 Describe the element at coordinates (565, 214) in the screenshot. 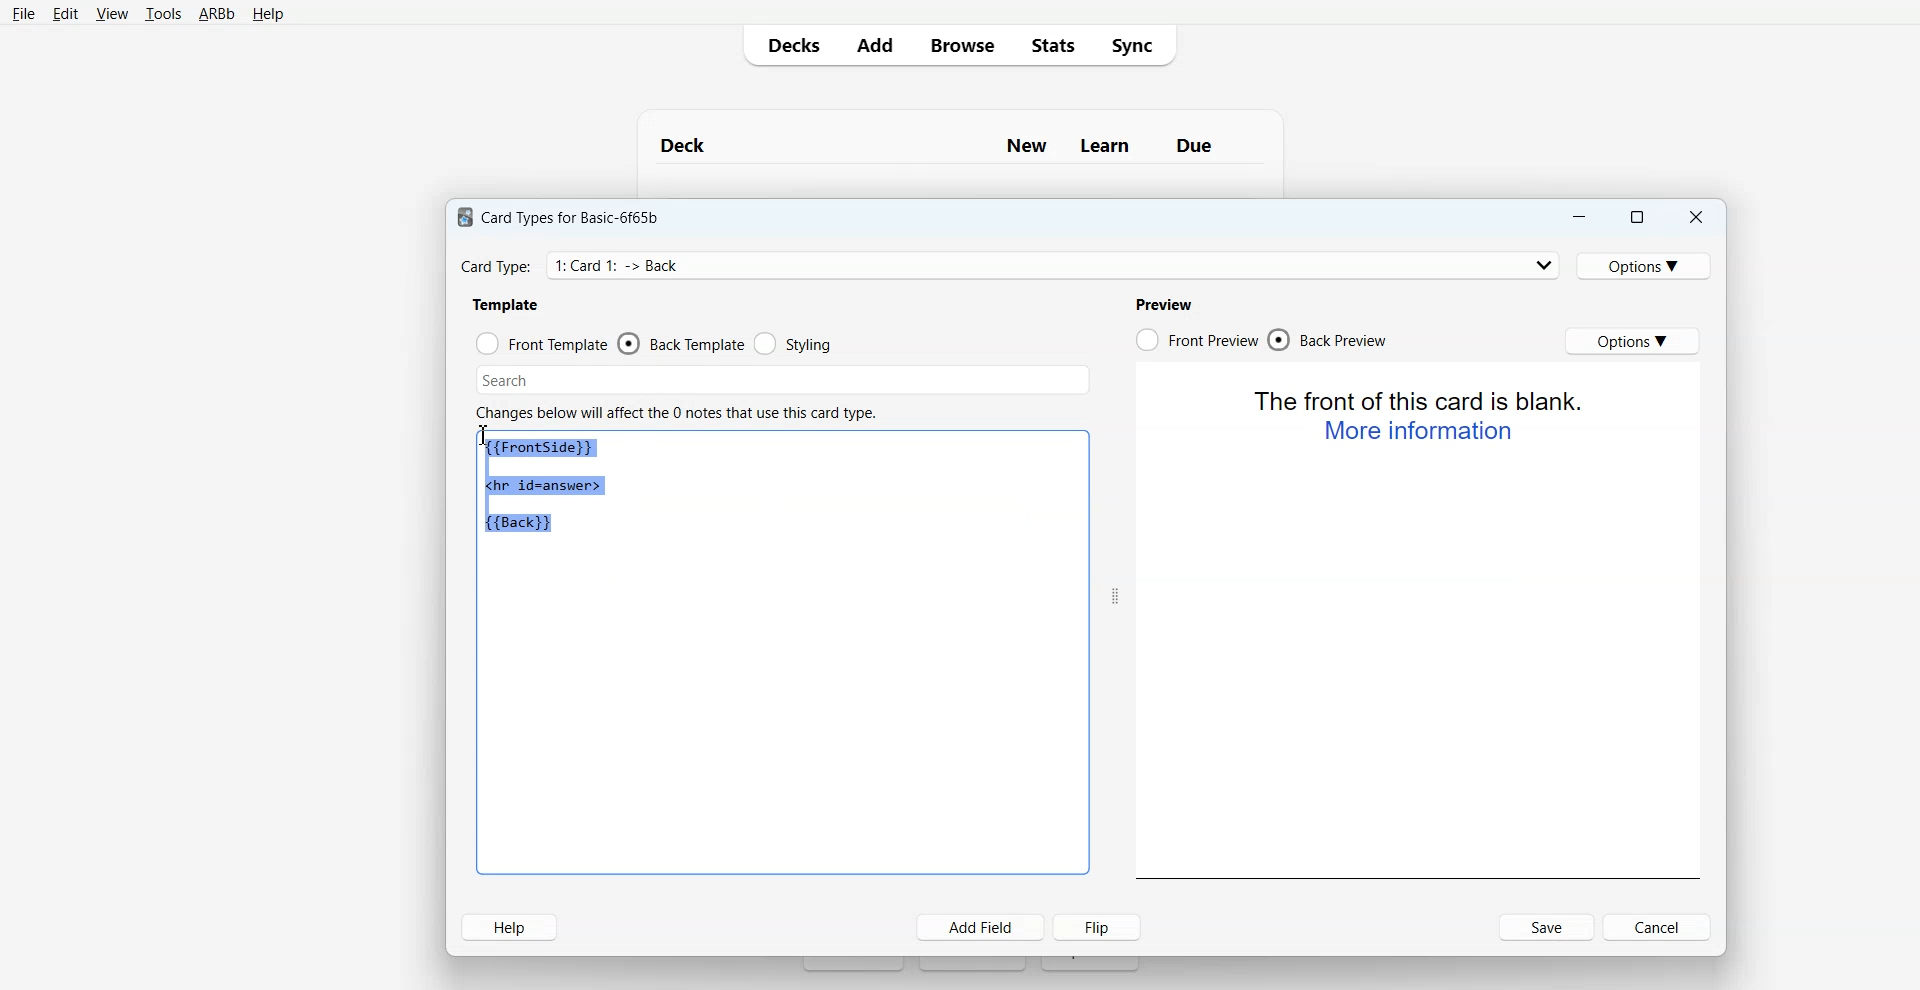

I see `Text 1` at that location.